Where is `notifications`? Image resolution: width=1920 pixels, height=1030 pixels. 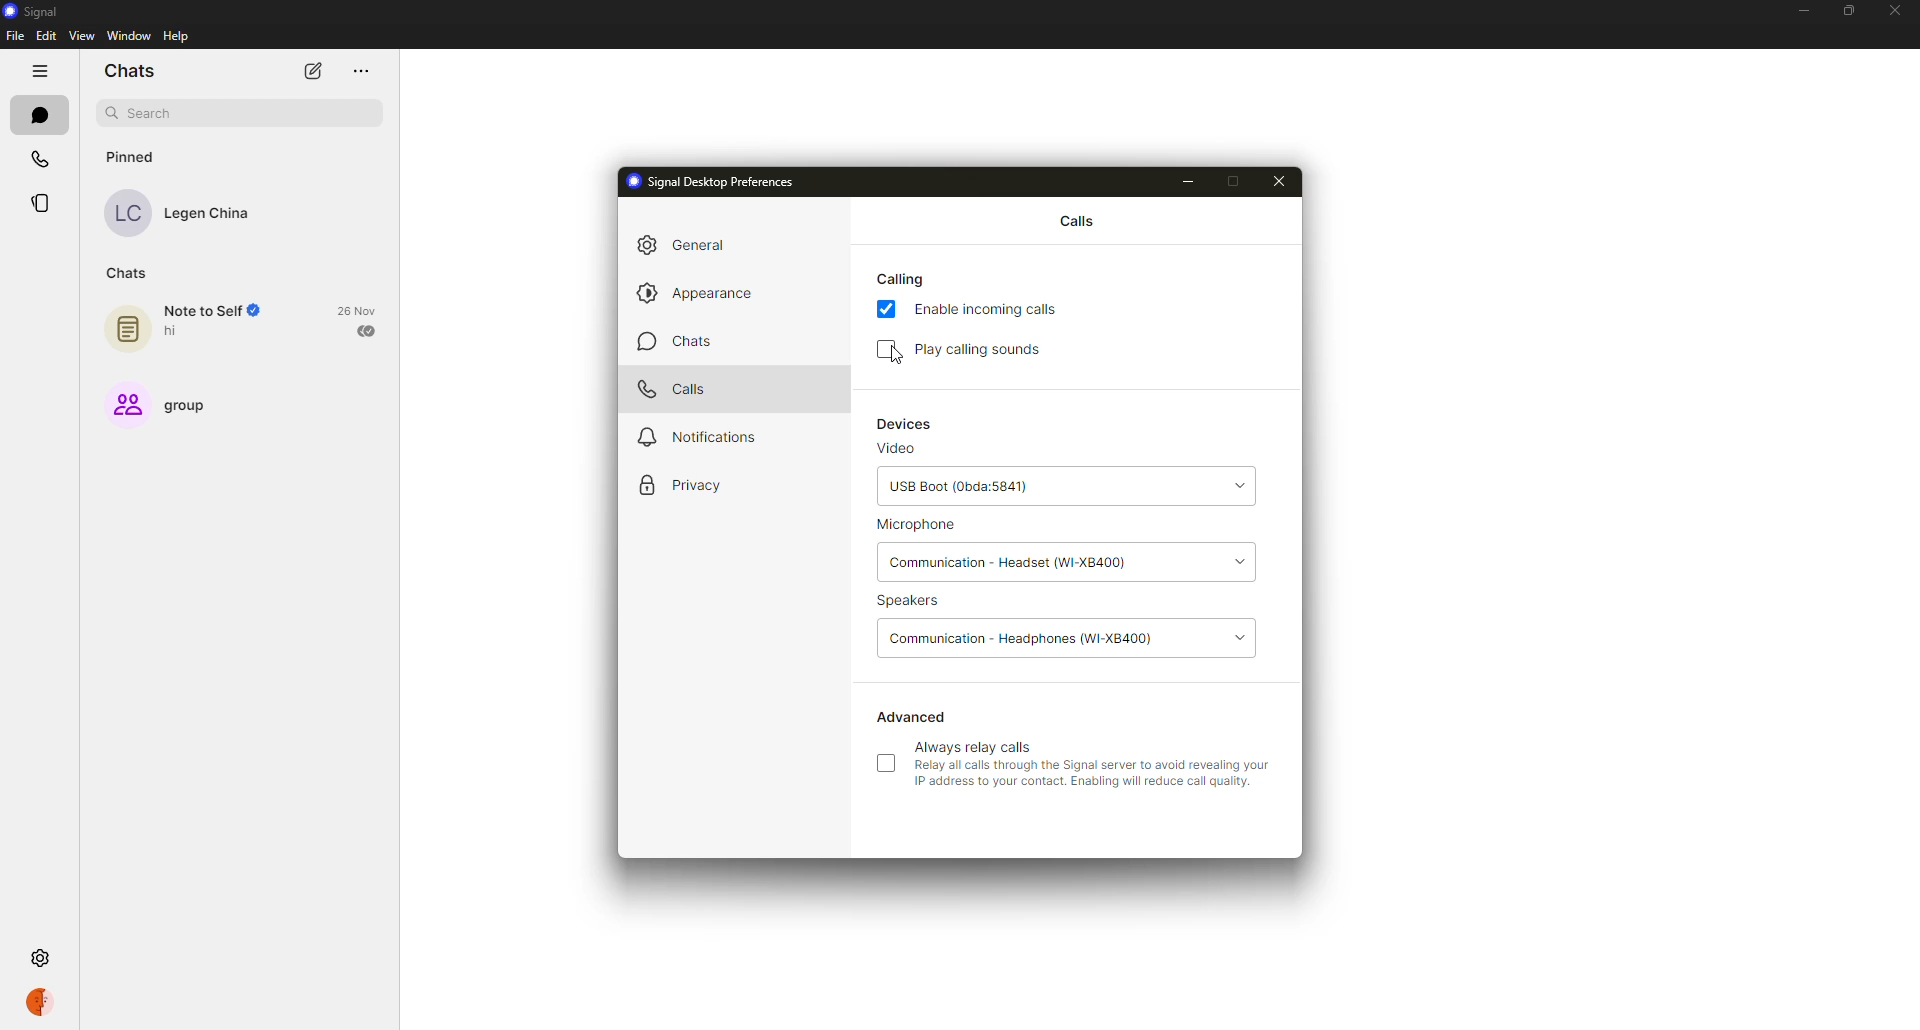 notifications is located at coordinates (712, 435).